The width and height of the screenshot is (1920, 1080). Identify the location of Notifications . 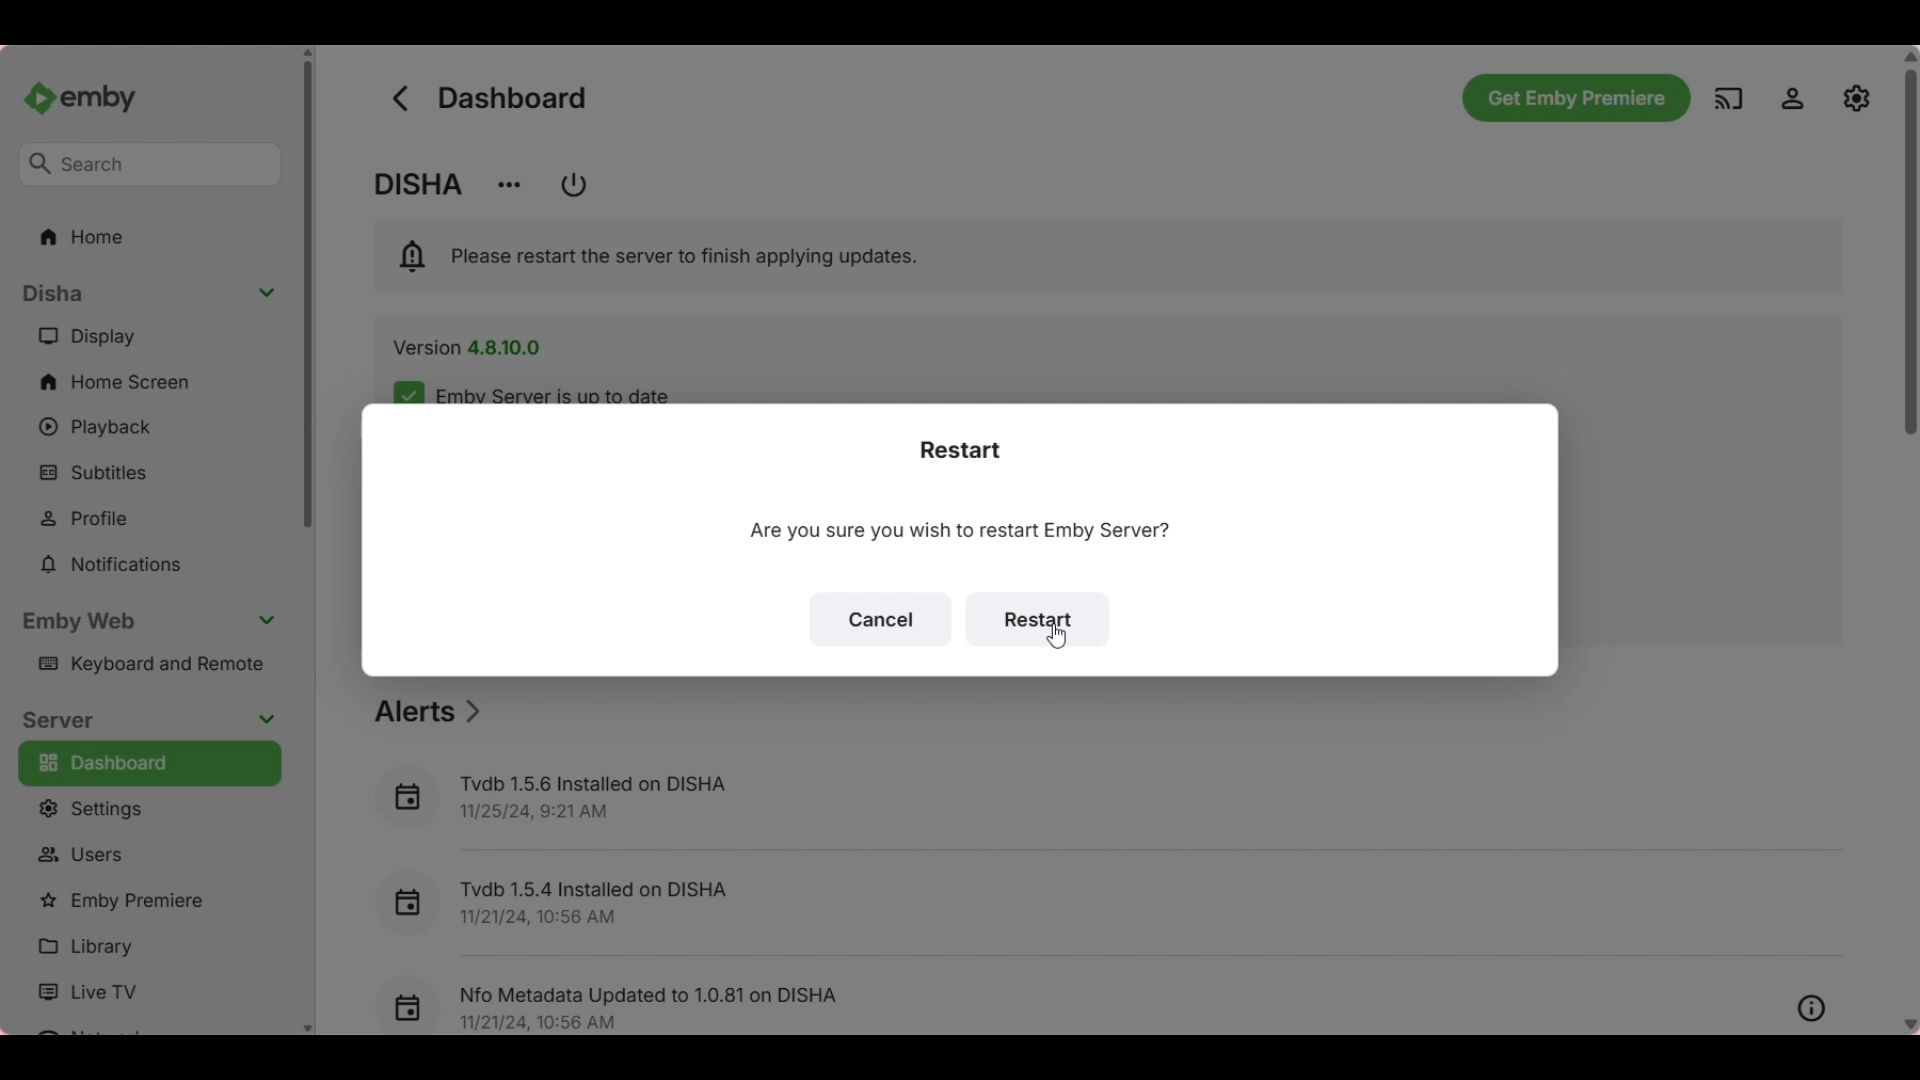
(149, 565).